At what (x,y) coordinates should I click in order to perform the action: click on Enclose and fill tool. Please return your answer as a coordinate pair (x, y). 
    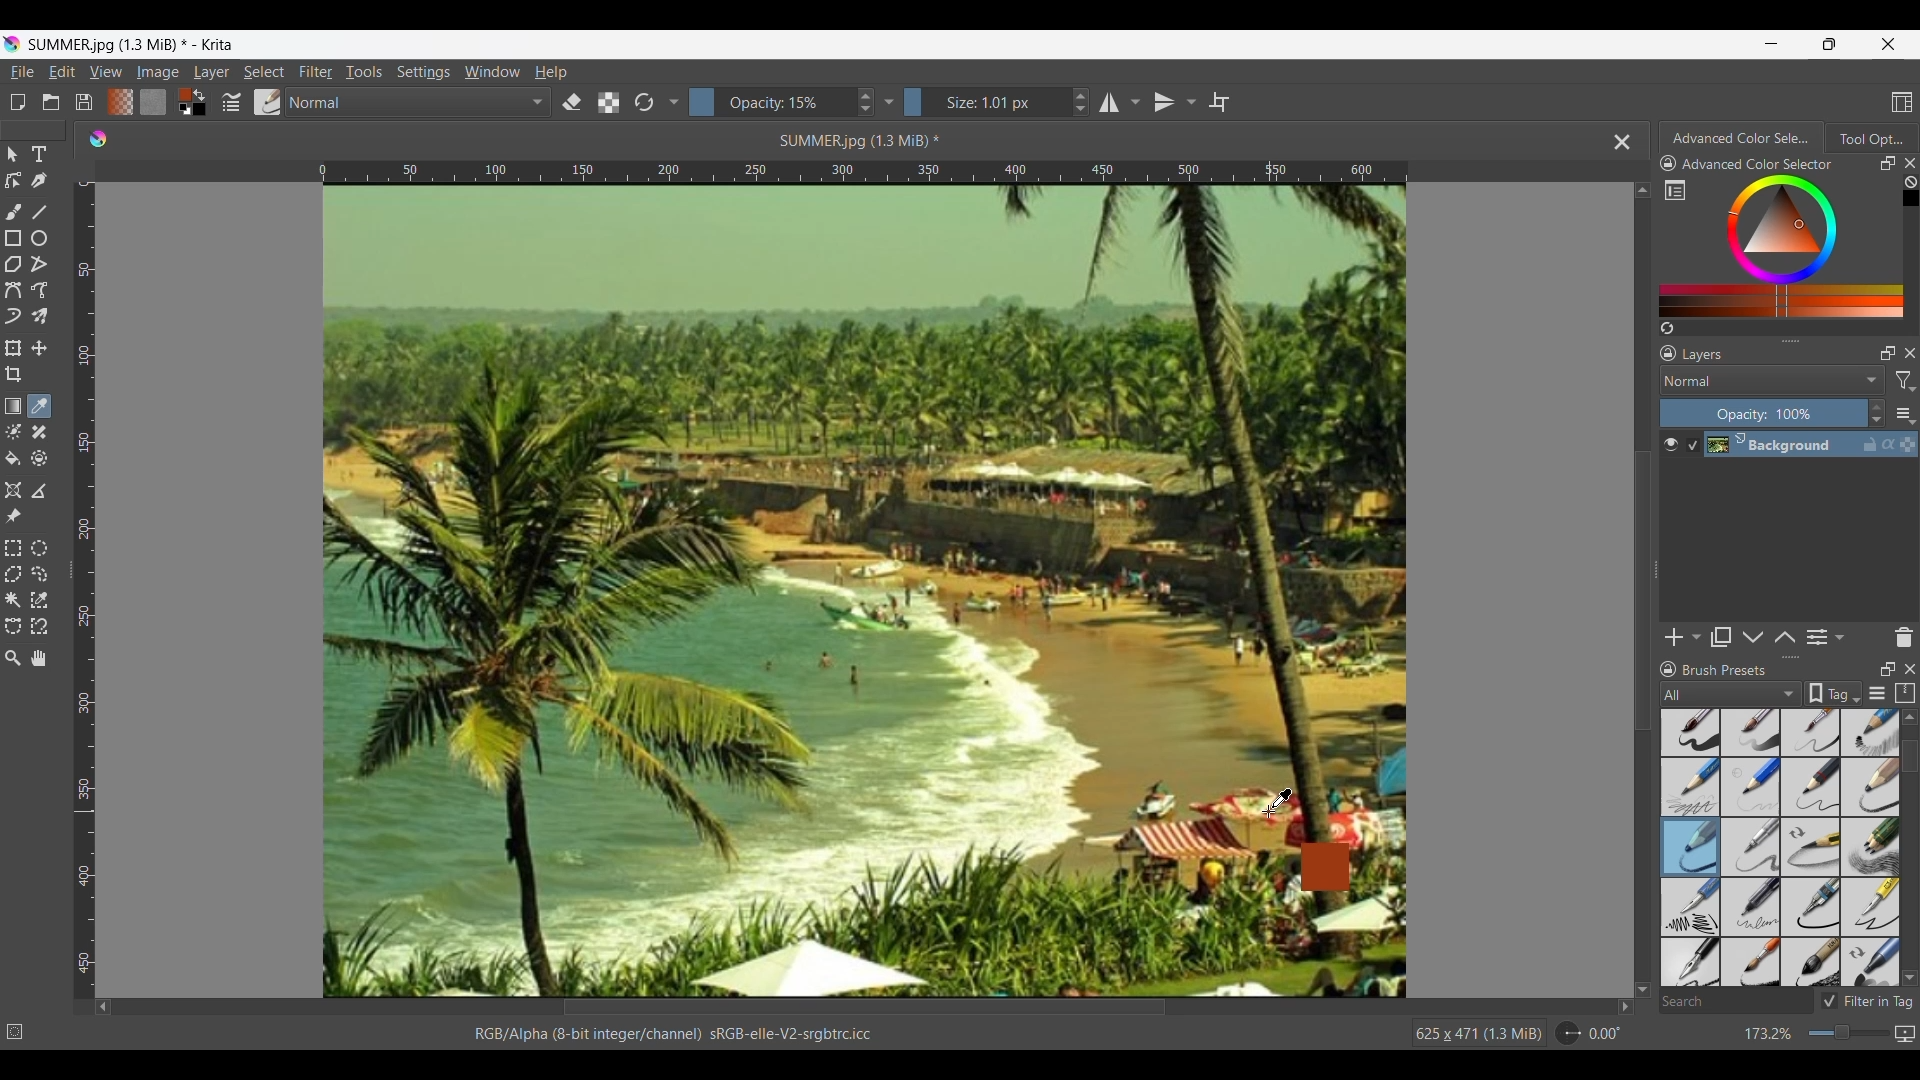
    Looking at the image, I should click on (39, 459).